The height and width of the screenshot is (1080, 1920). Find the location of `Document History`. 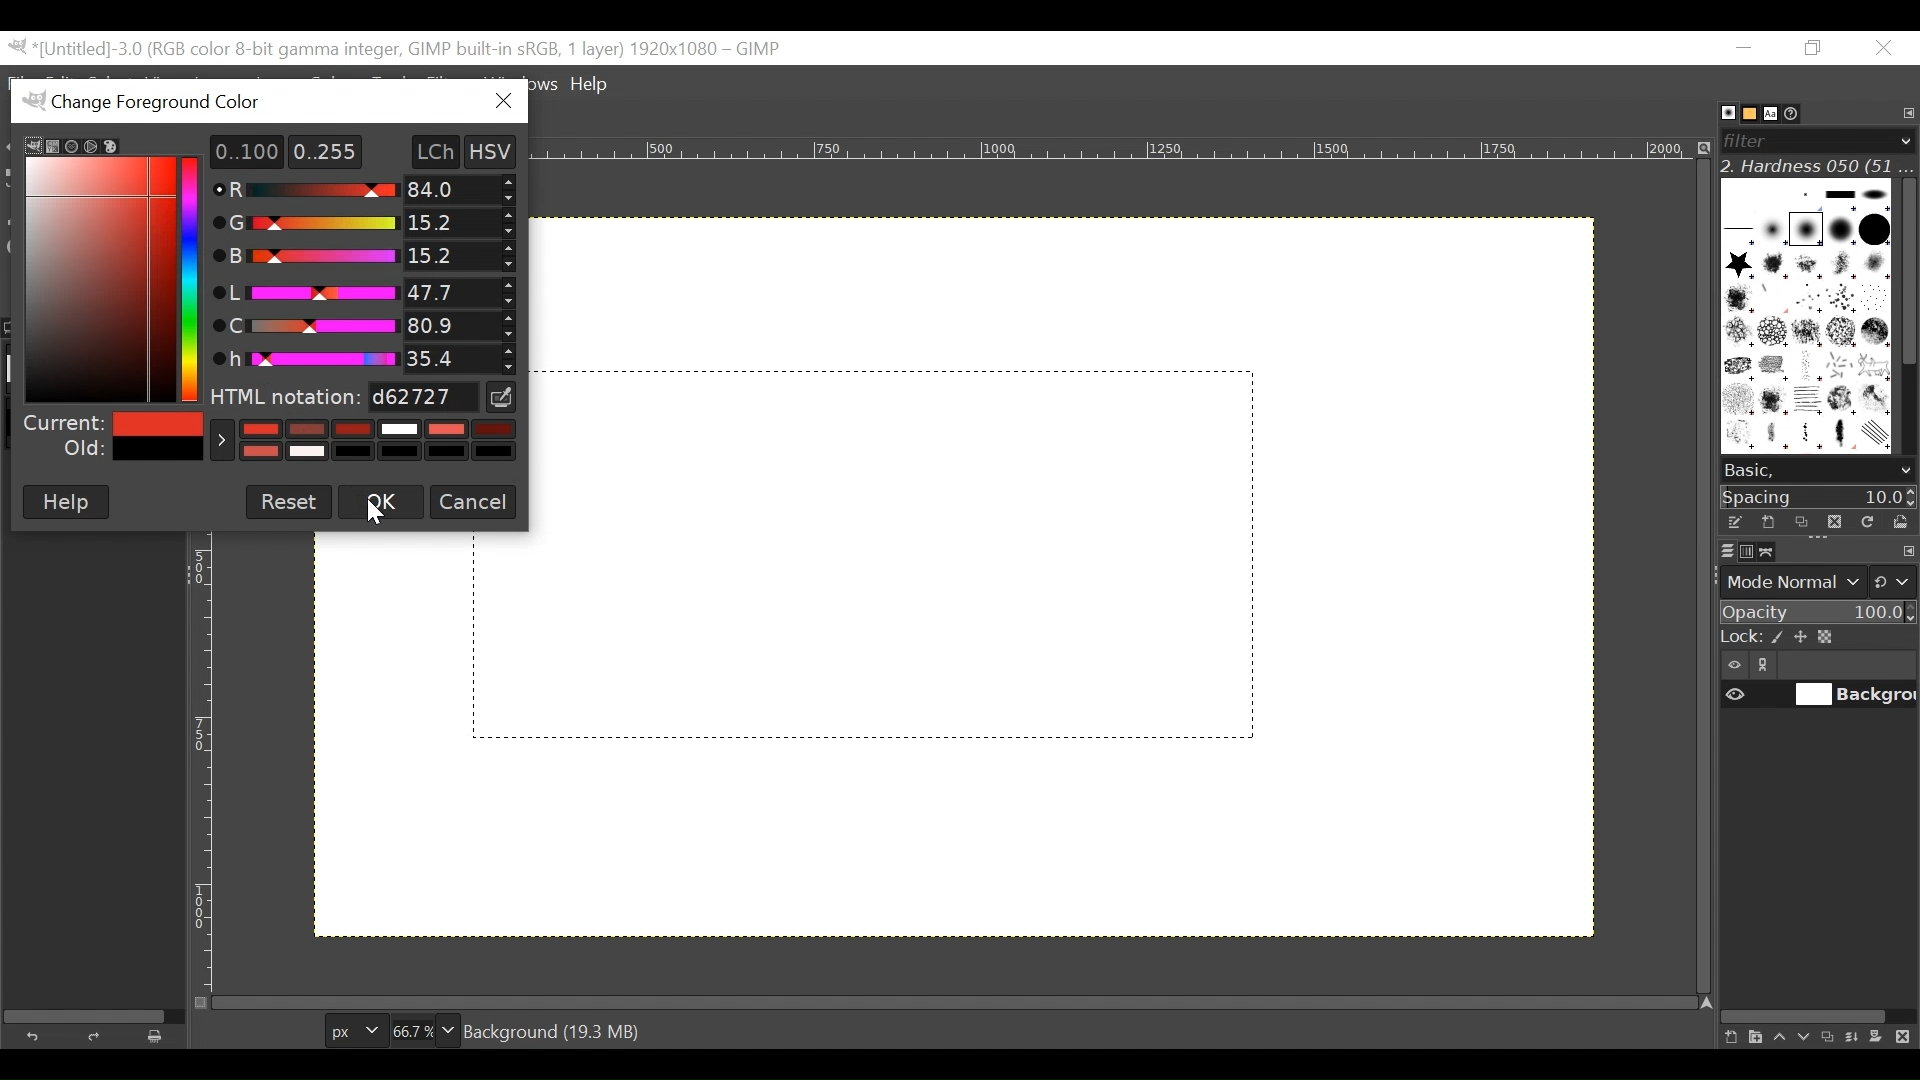

Document History is located at coordinates (1799, 112).